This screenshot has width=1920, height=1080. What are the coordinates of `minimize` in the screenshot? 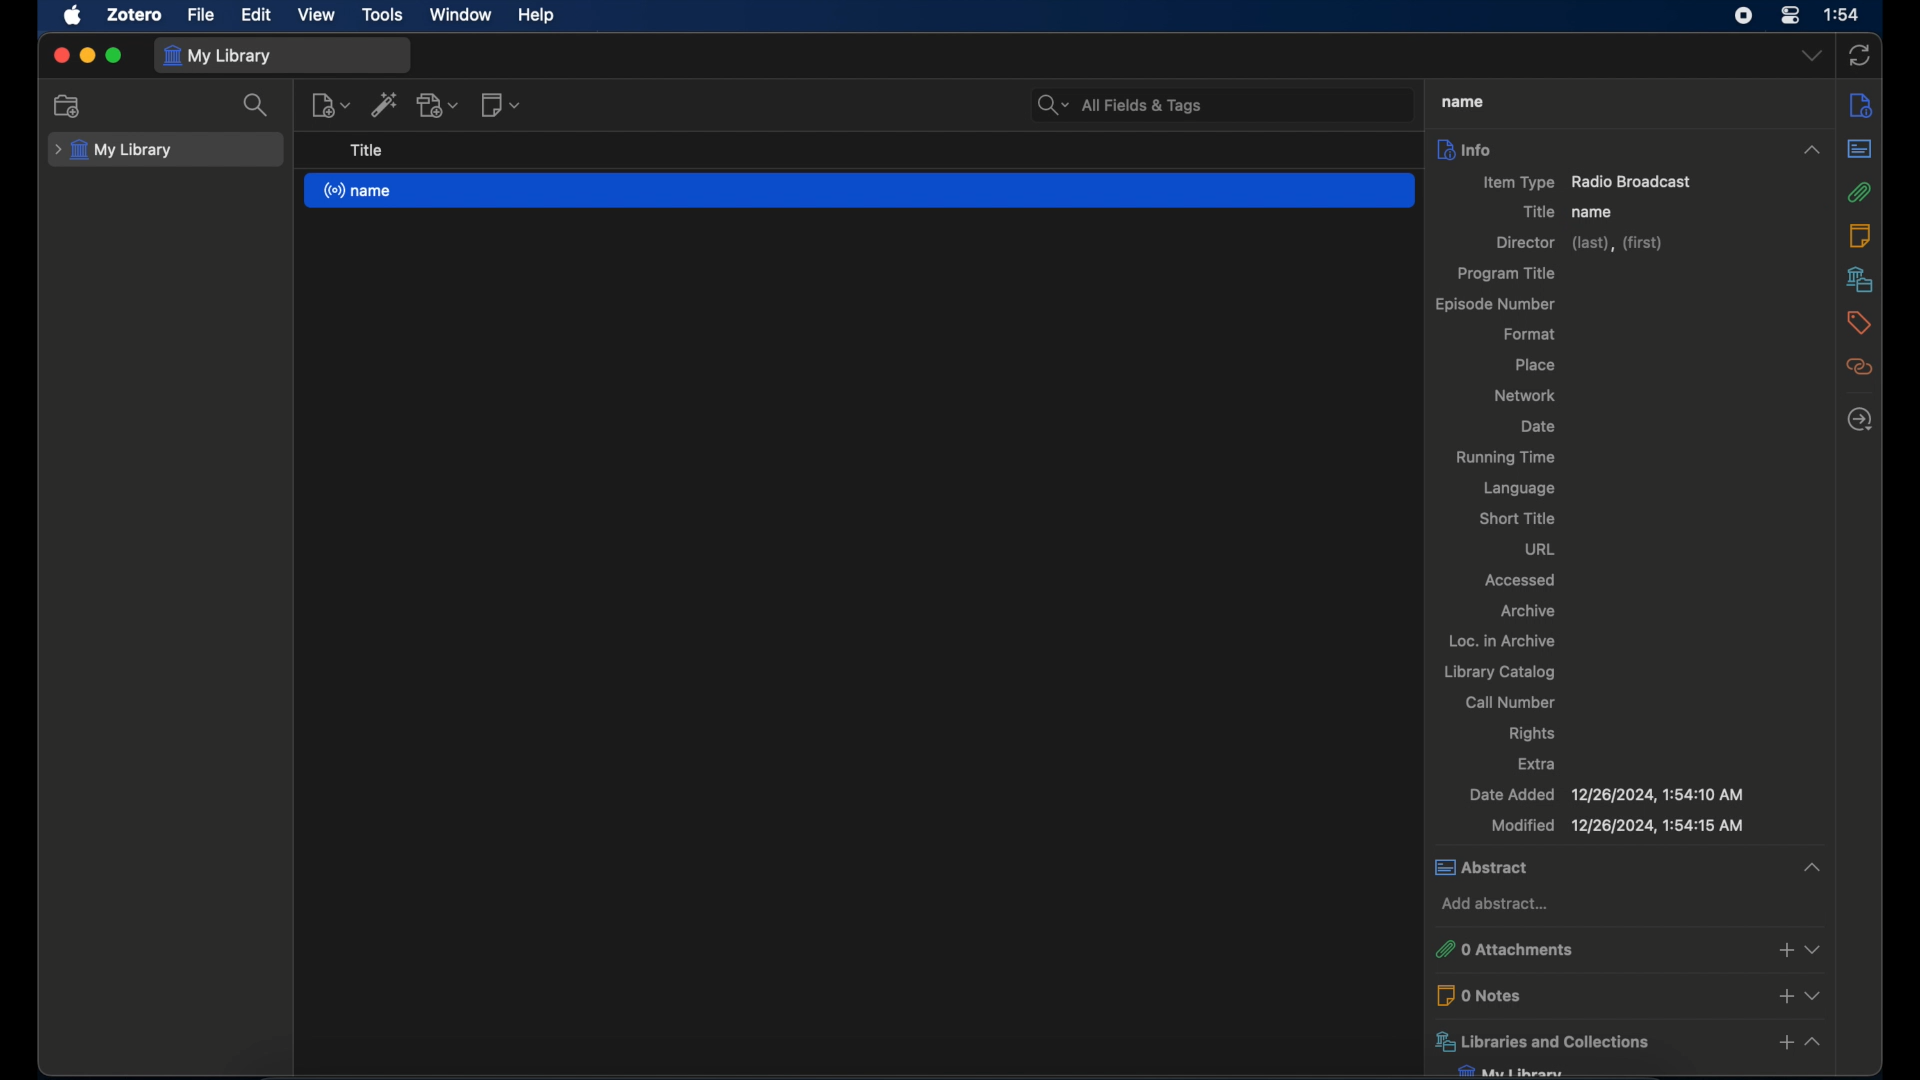 It's located at (89, 56).